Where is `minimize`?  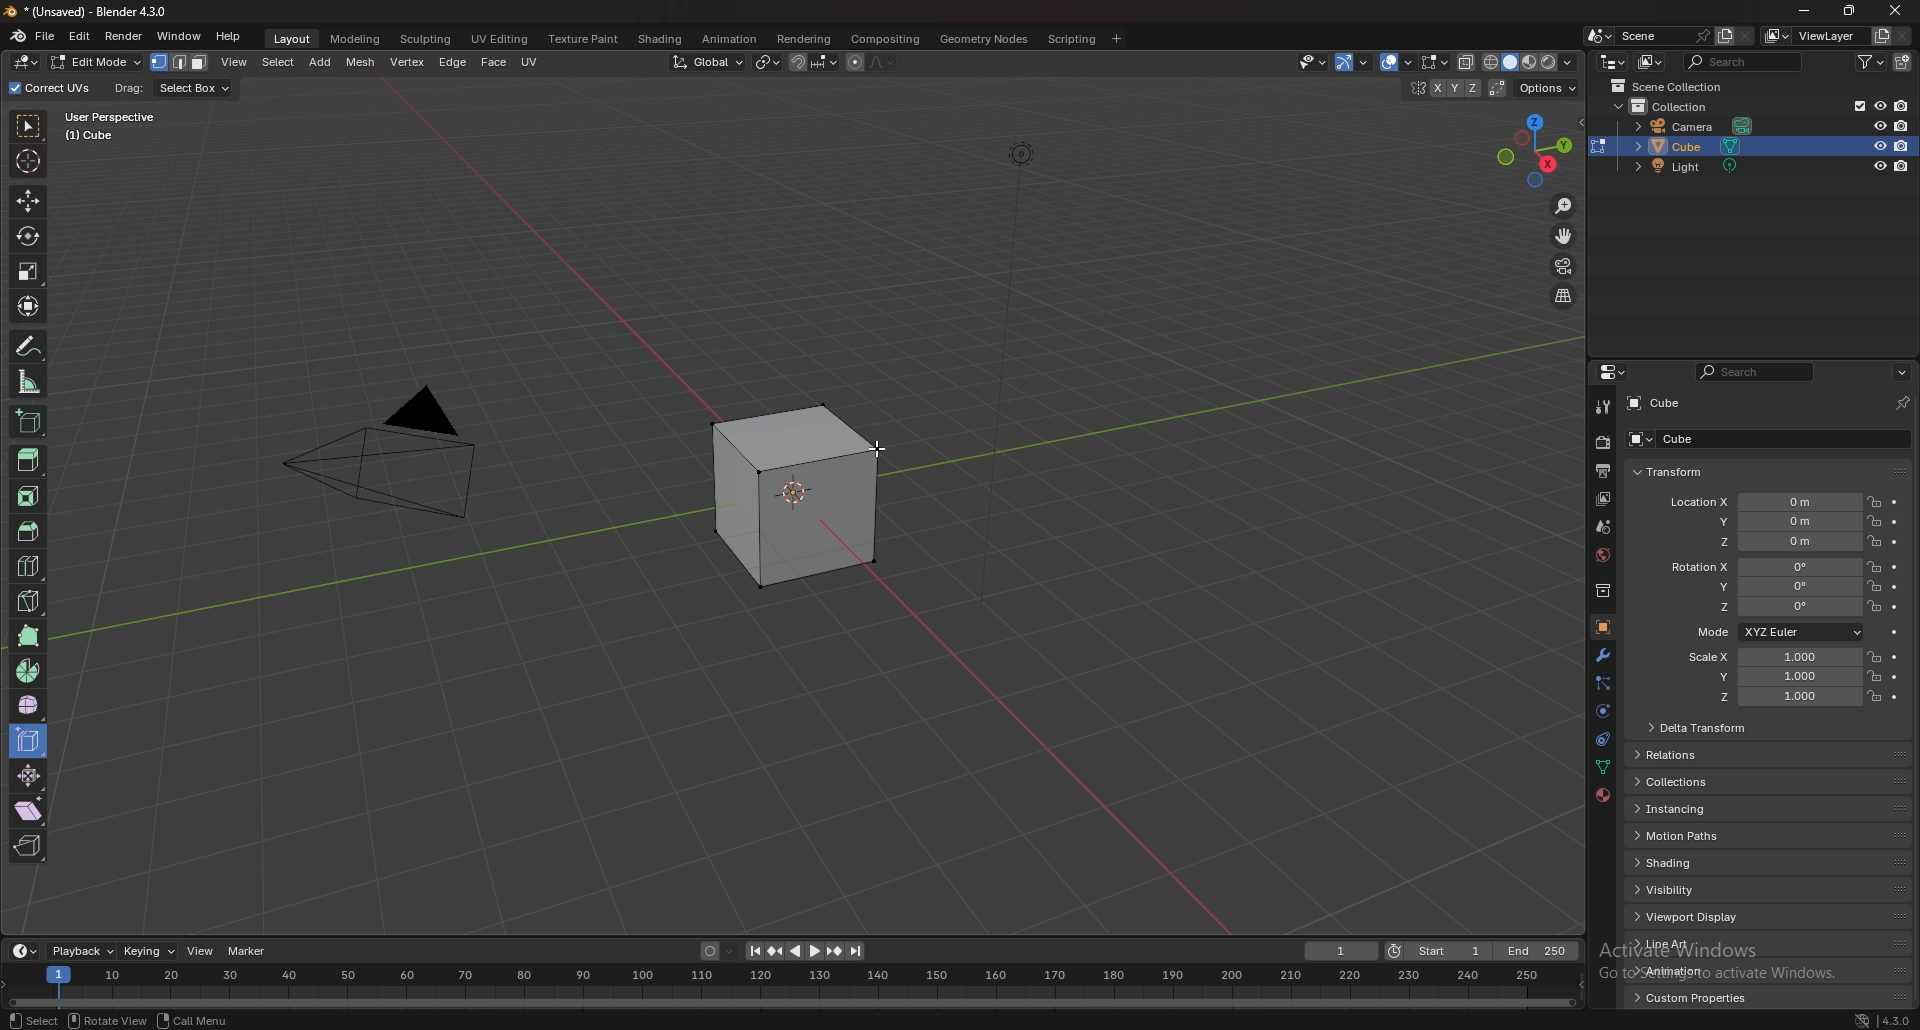
minimize is located at coordinates (1804, 11).